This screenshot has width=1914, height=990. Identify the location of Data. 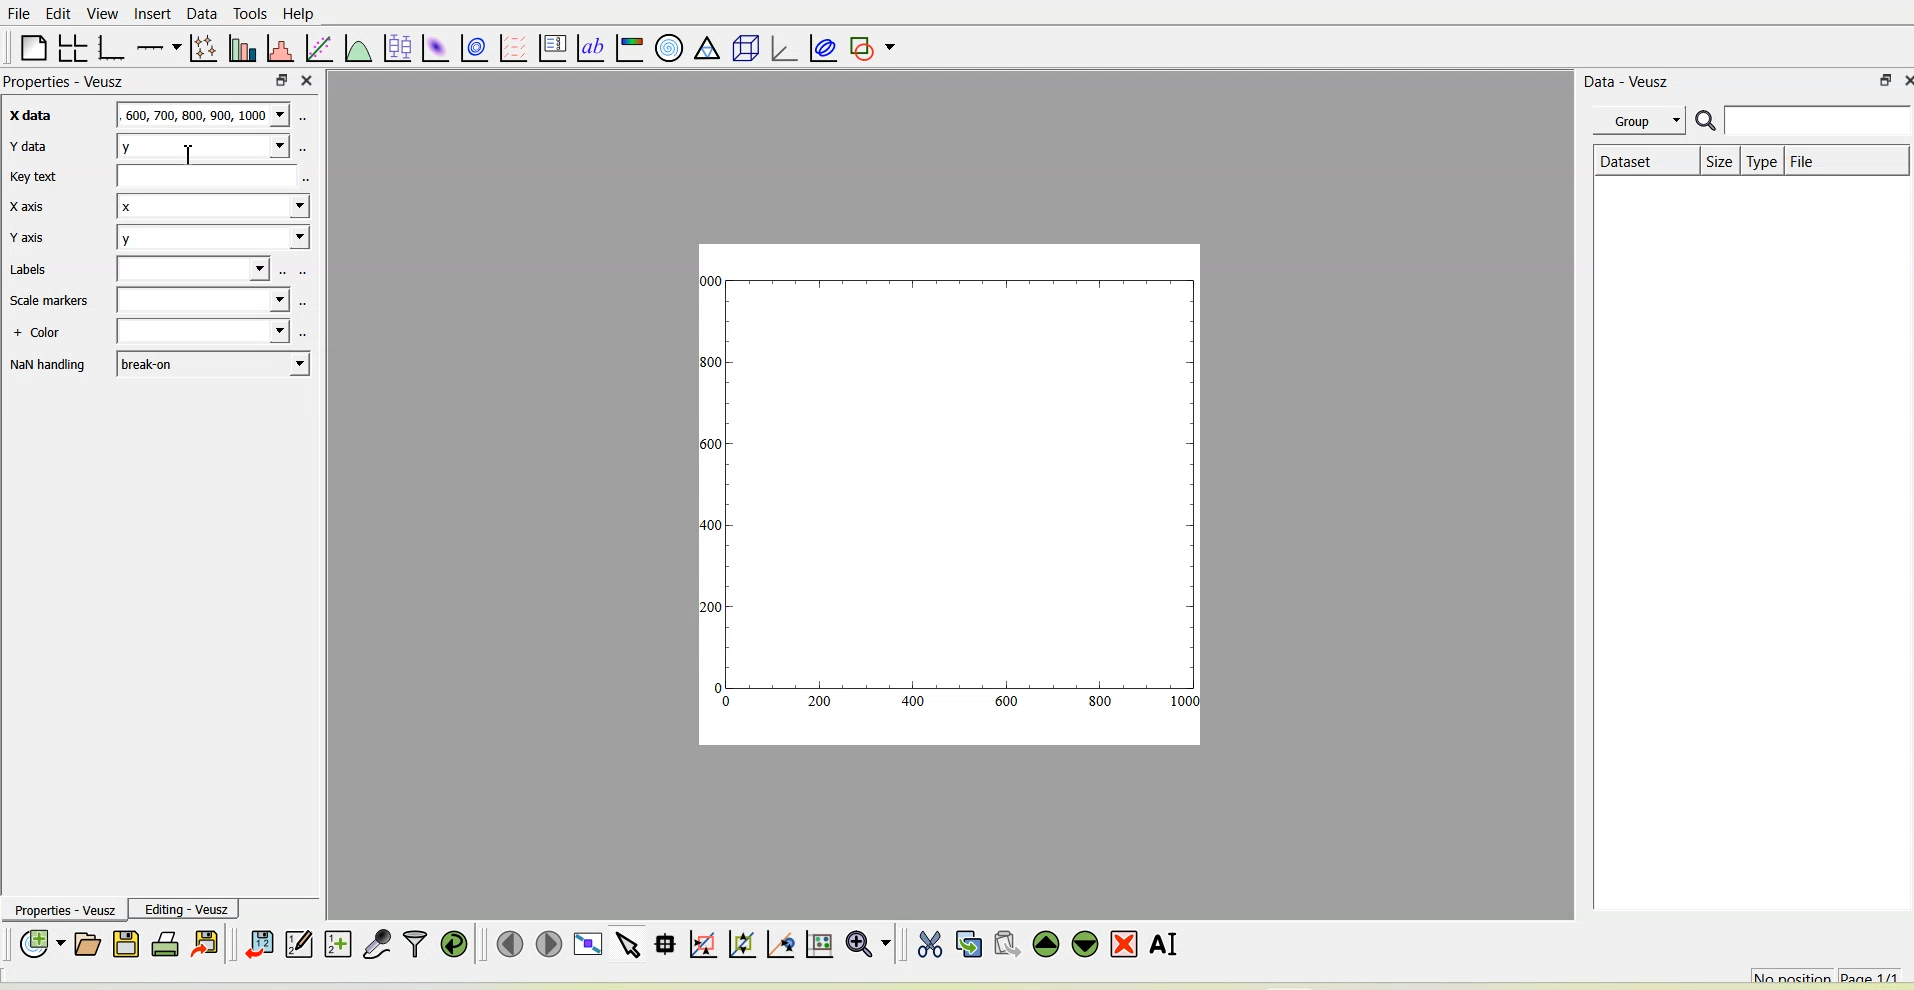
(199, 13).